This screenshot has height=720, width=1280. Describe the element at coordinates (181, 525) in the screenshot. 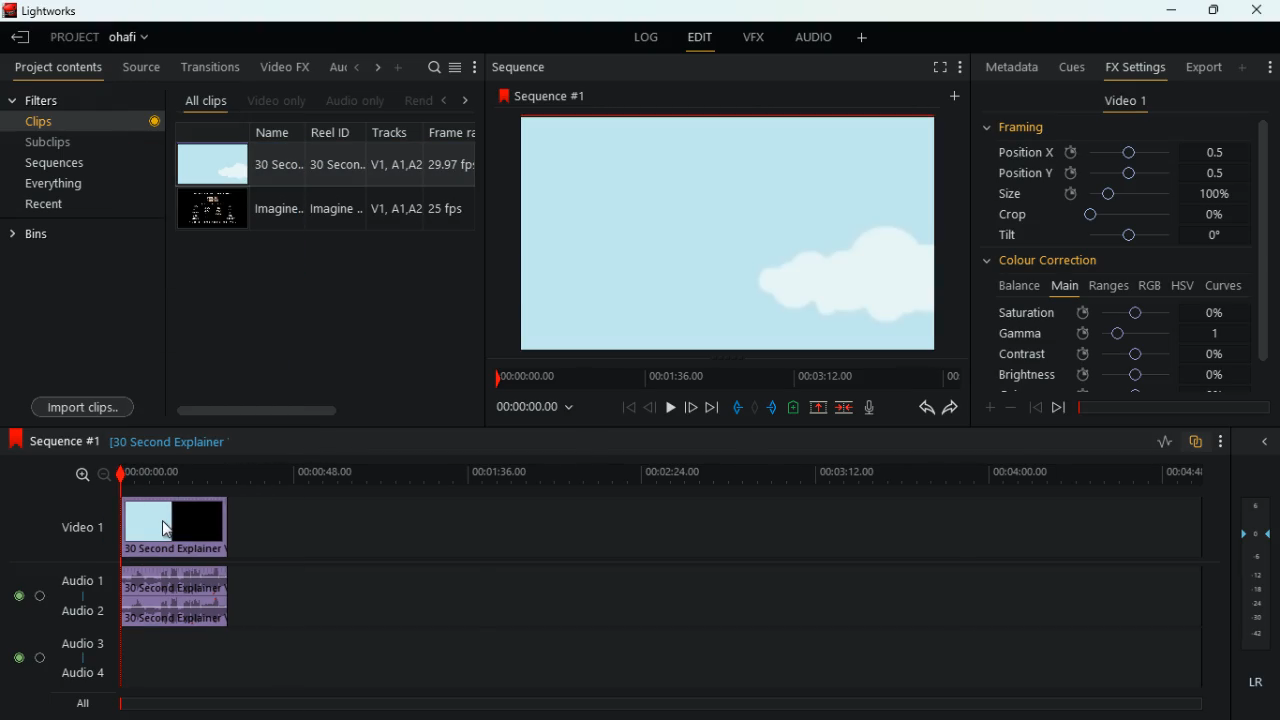

I see `video` at that location.